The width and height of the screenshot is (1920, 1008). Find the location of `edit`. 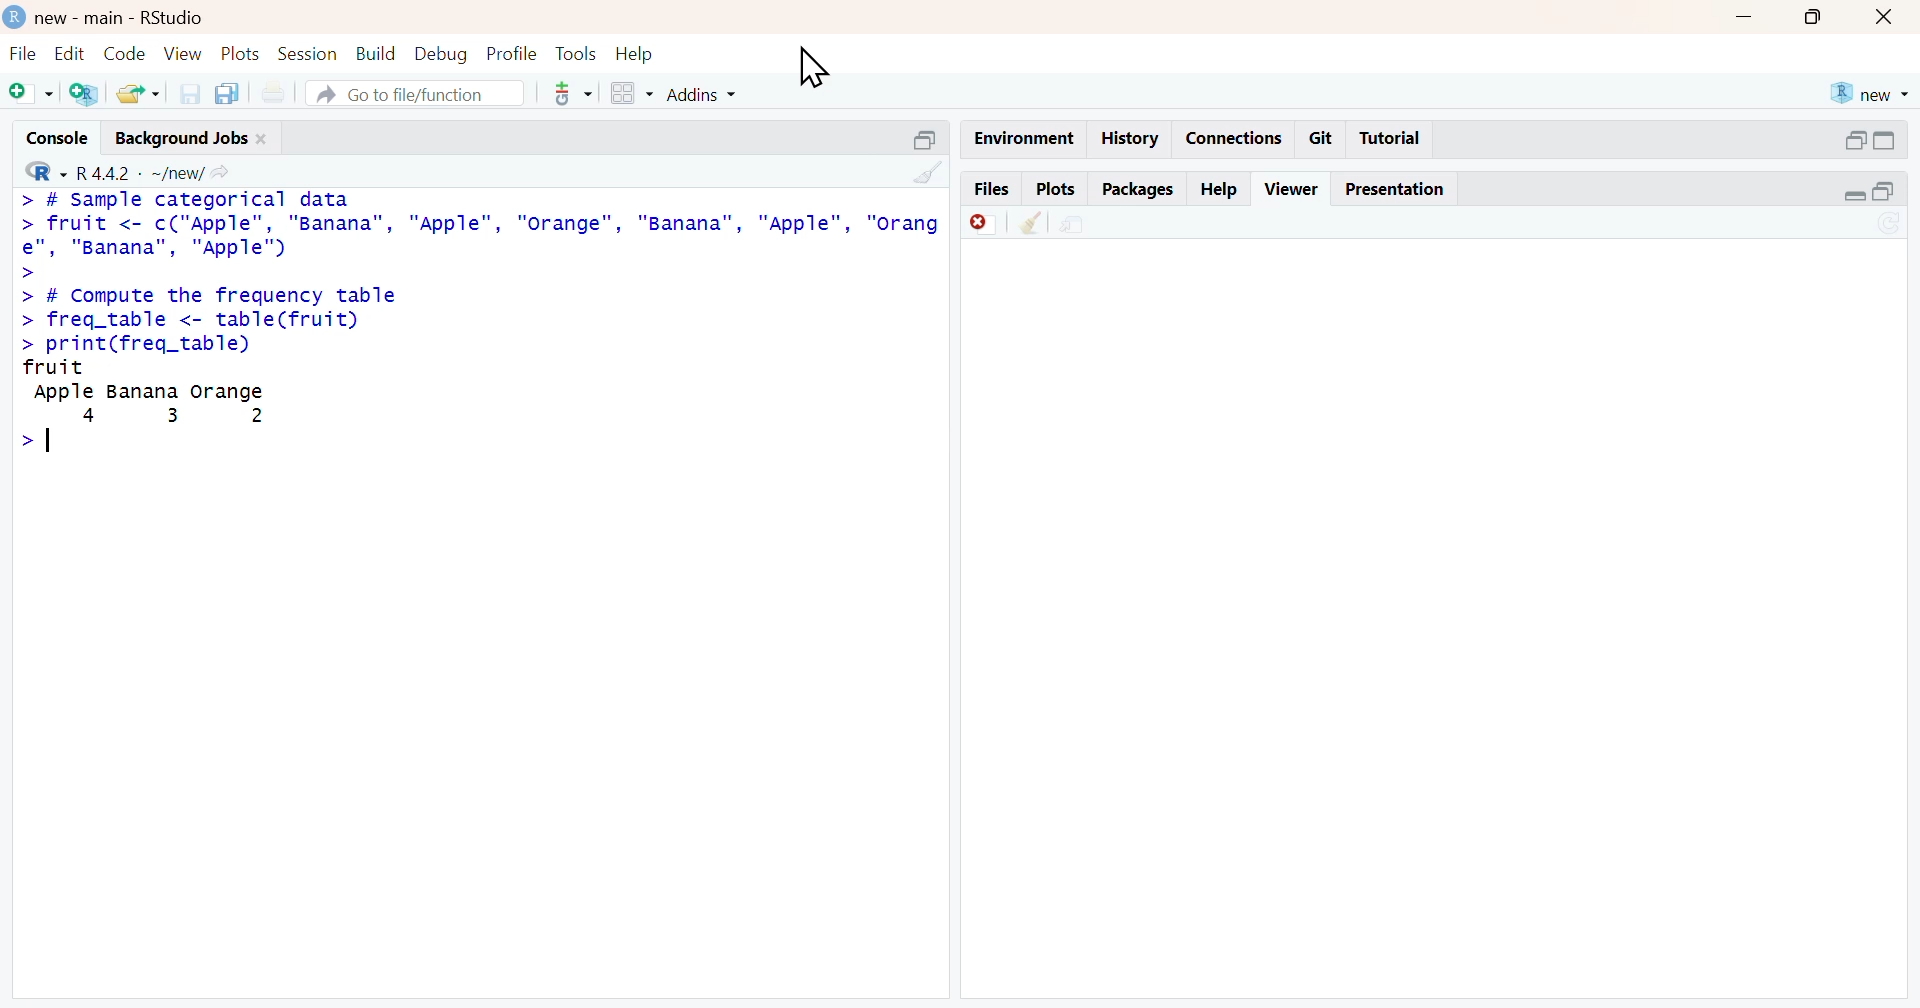

edit is located at coordinates (68, 53).